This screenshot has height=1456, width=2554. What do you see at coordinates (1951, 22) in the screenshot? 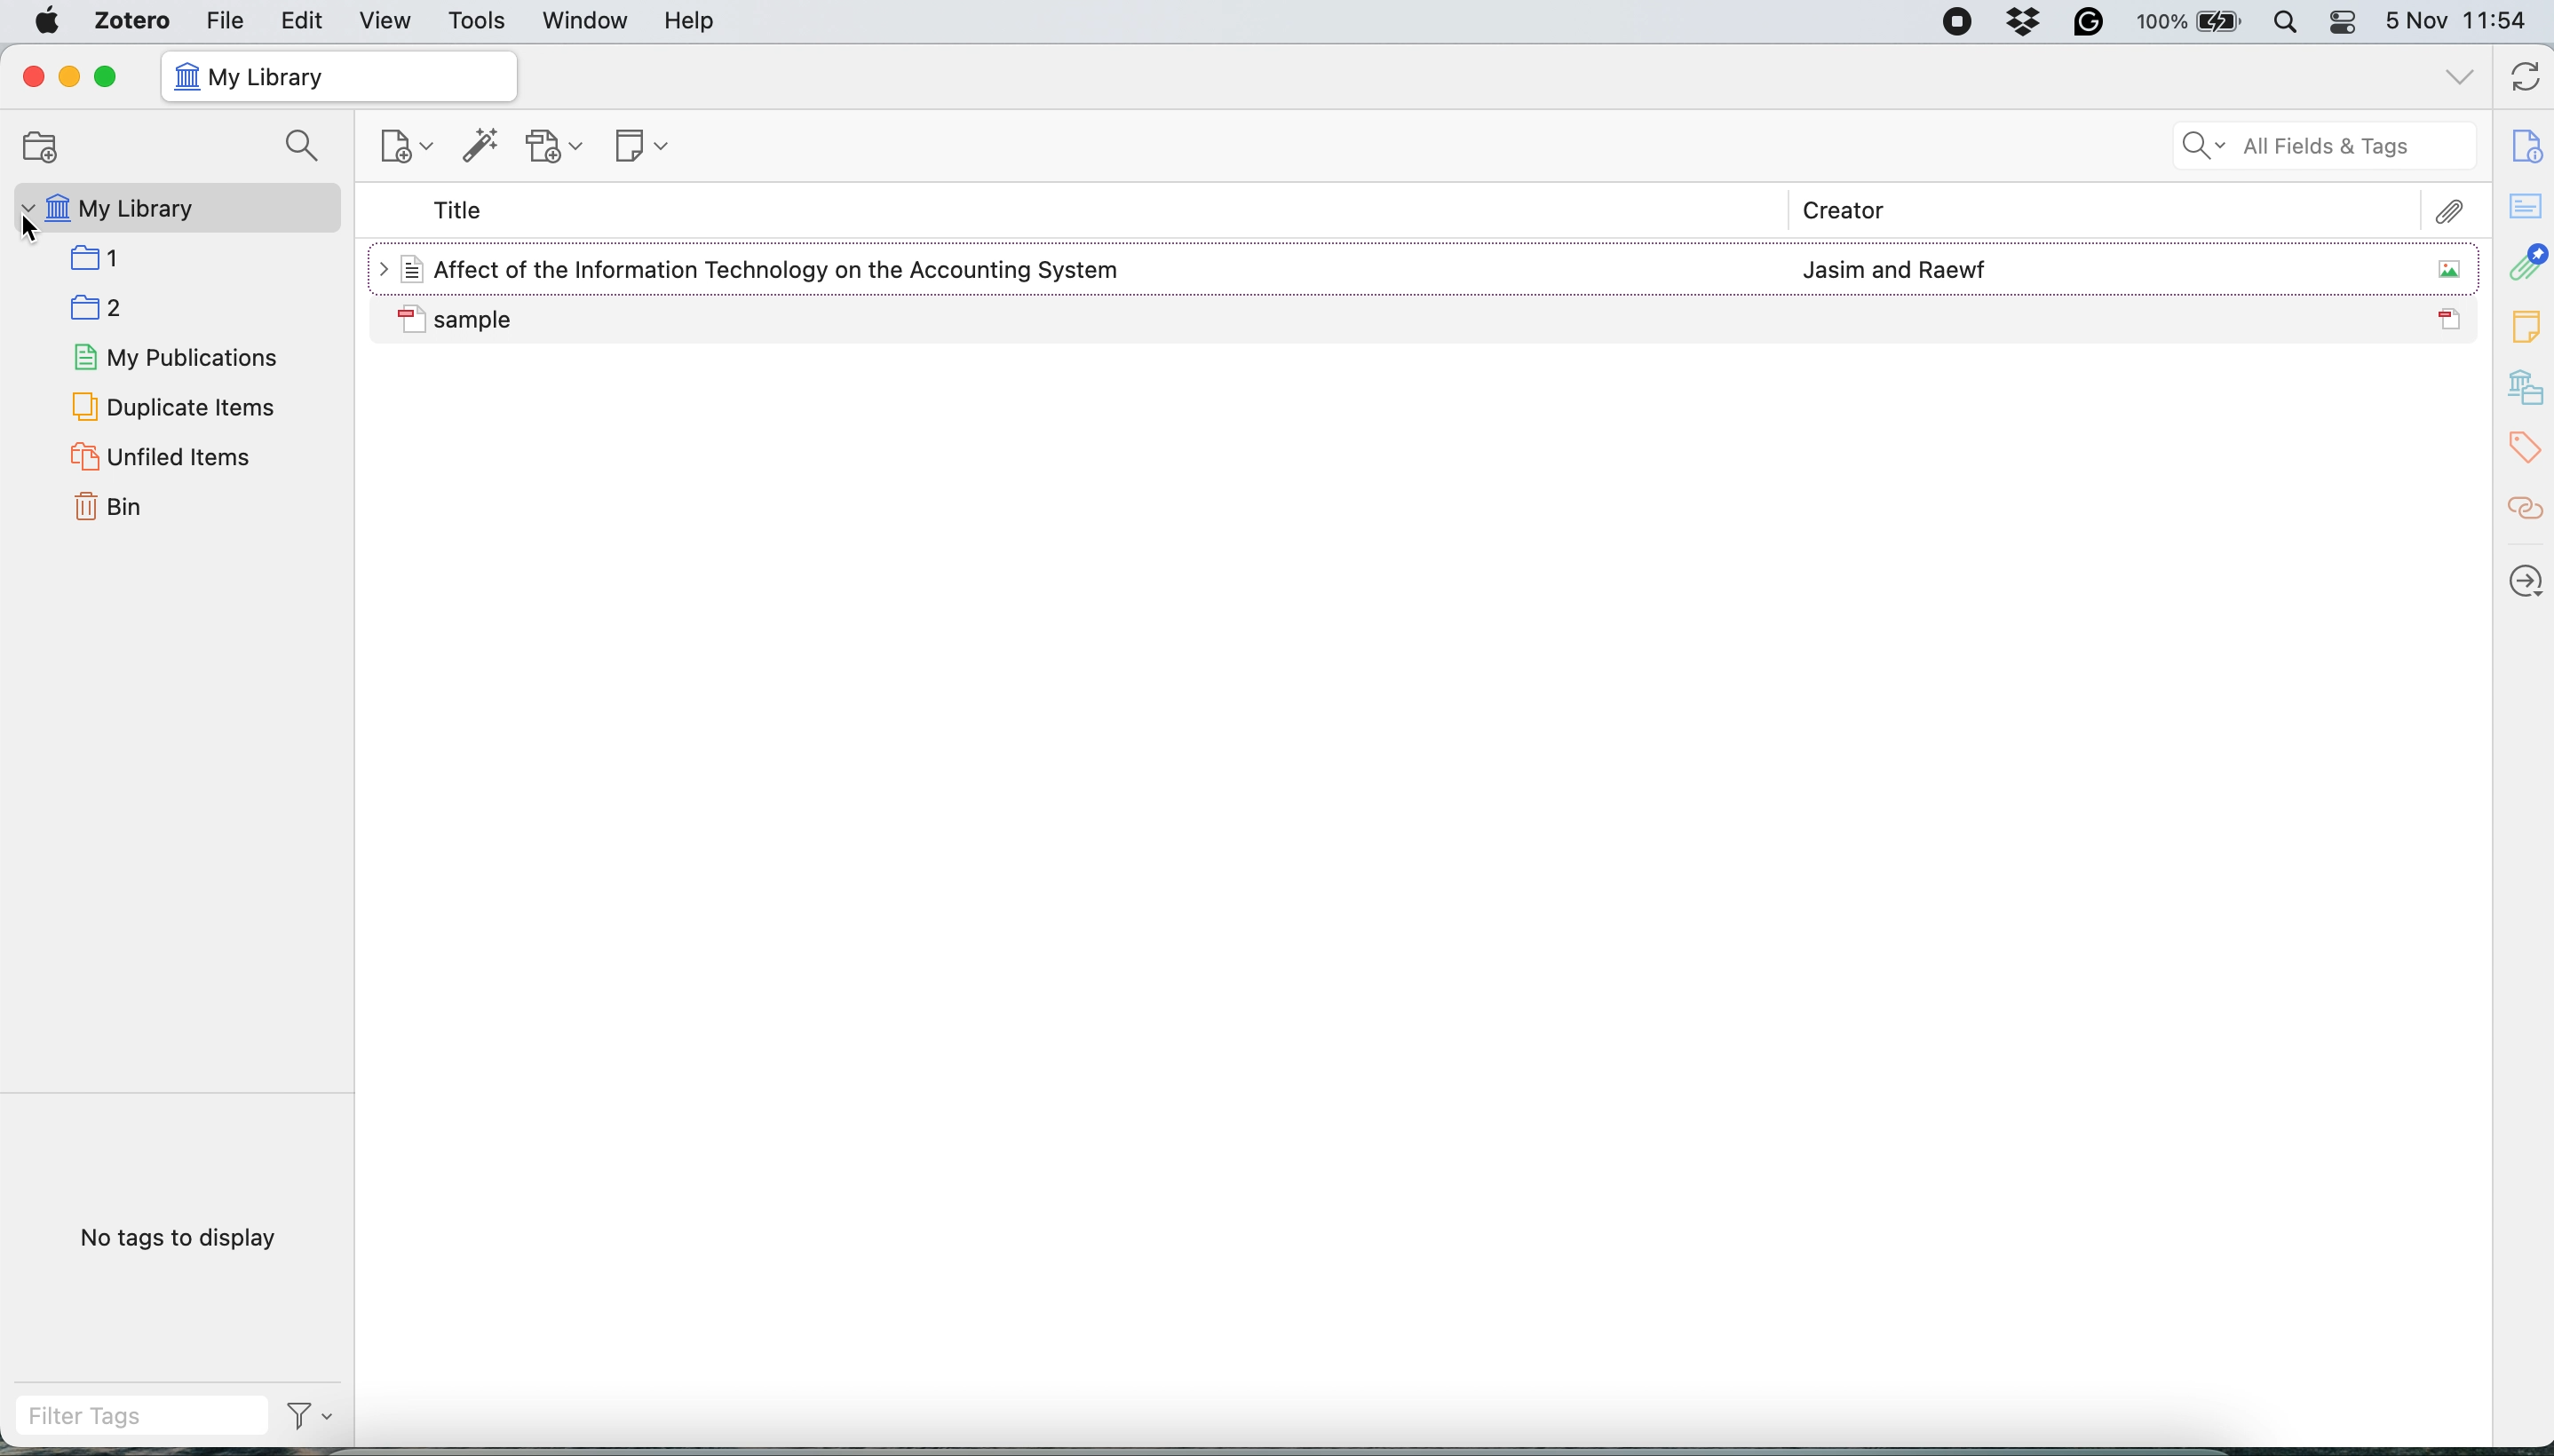
I see `screen recorder` at bounding box center [1951, 22].